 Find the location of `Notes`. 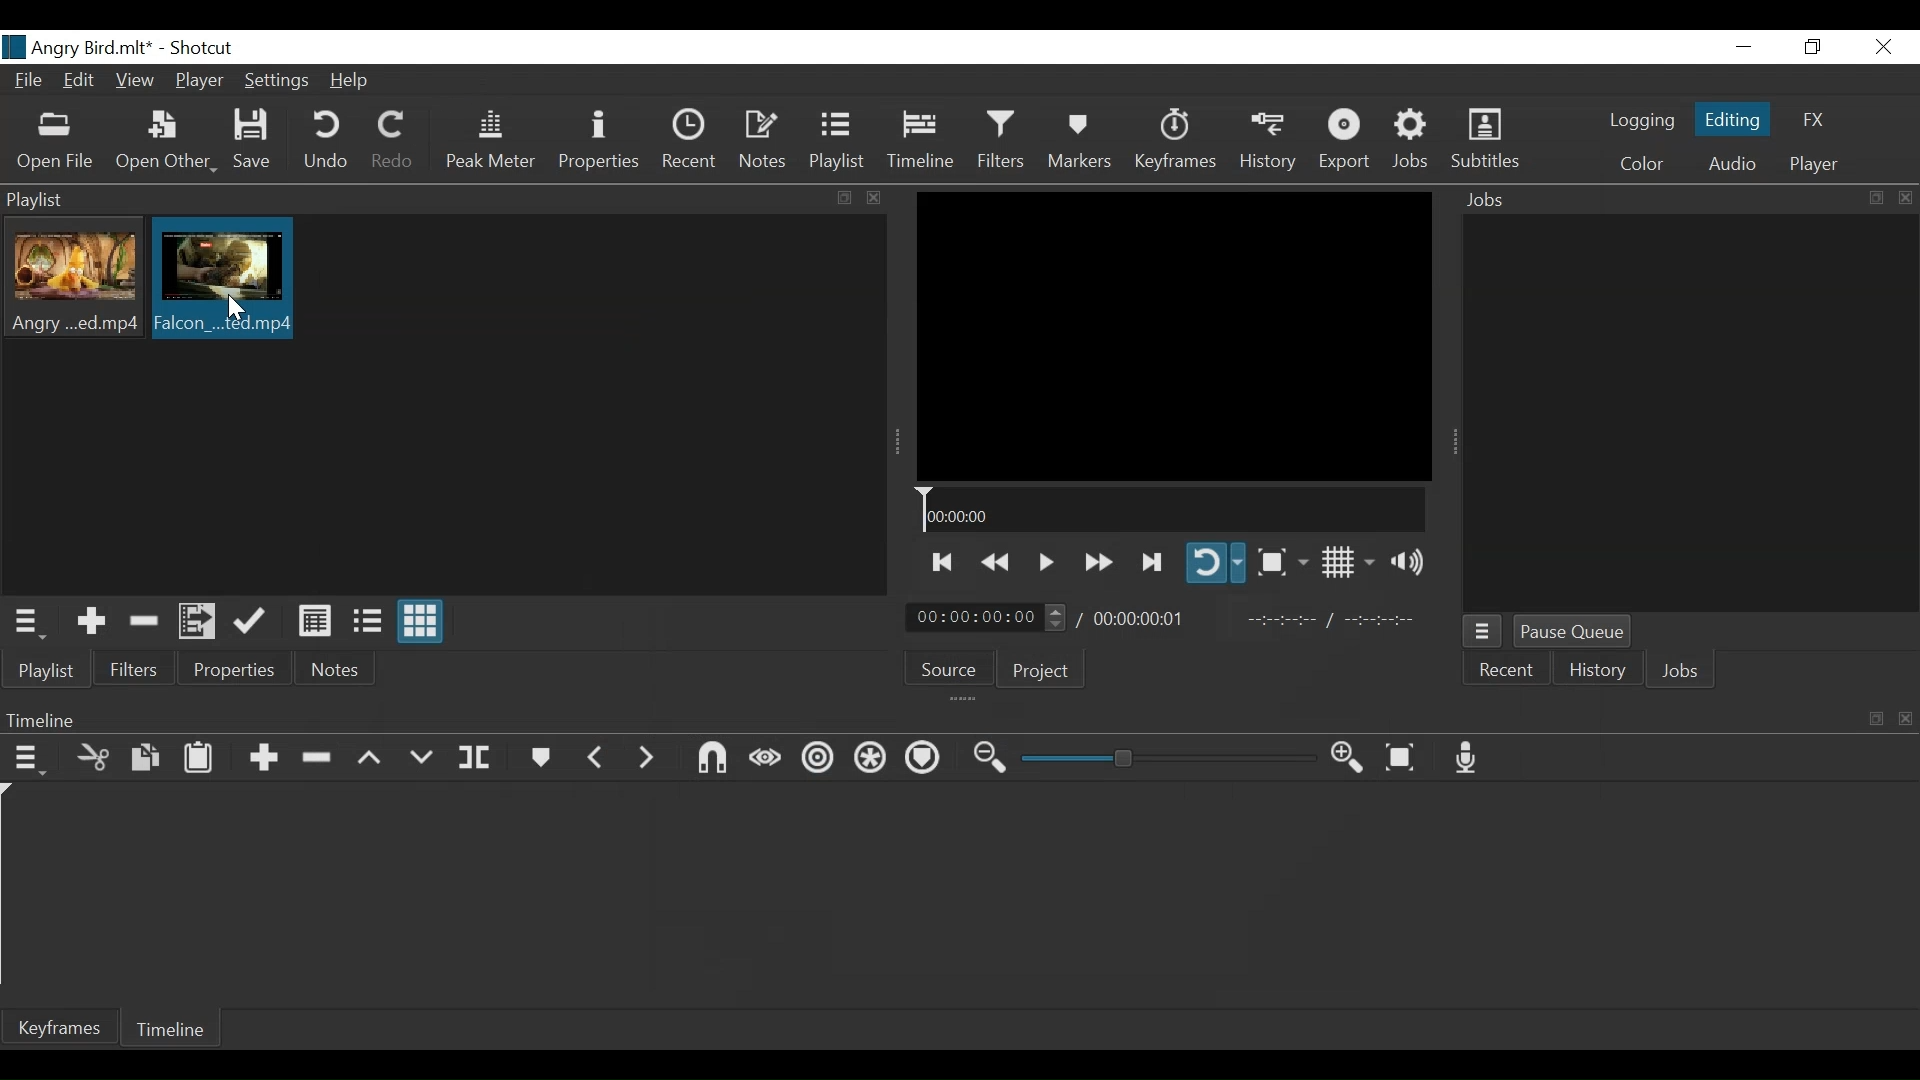

Notes is located at coordinates (337, 669).